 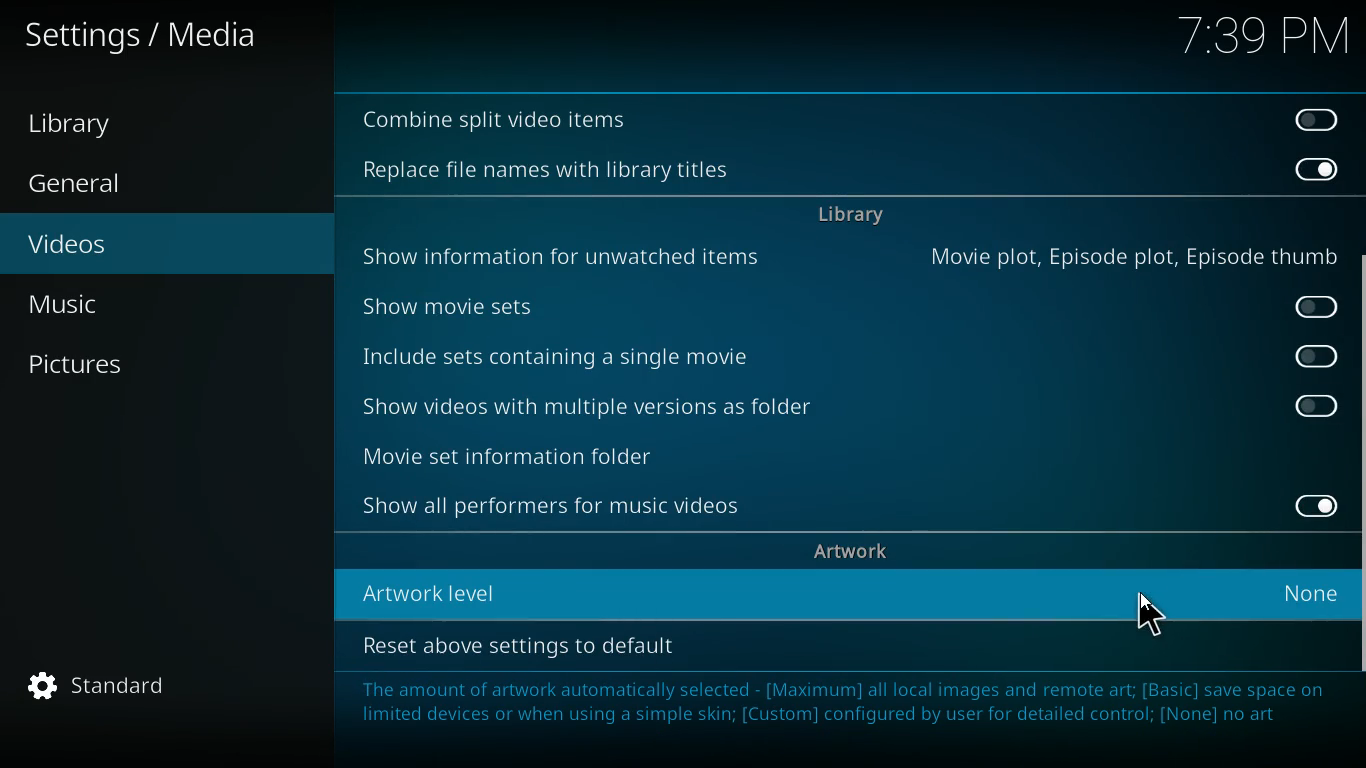 What do you see at coordinates (1160, 620) in the screenshot?
I see `cursor` at bounding box center [1160, 620].